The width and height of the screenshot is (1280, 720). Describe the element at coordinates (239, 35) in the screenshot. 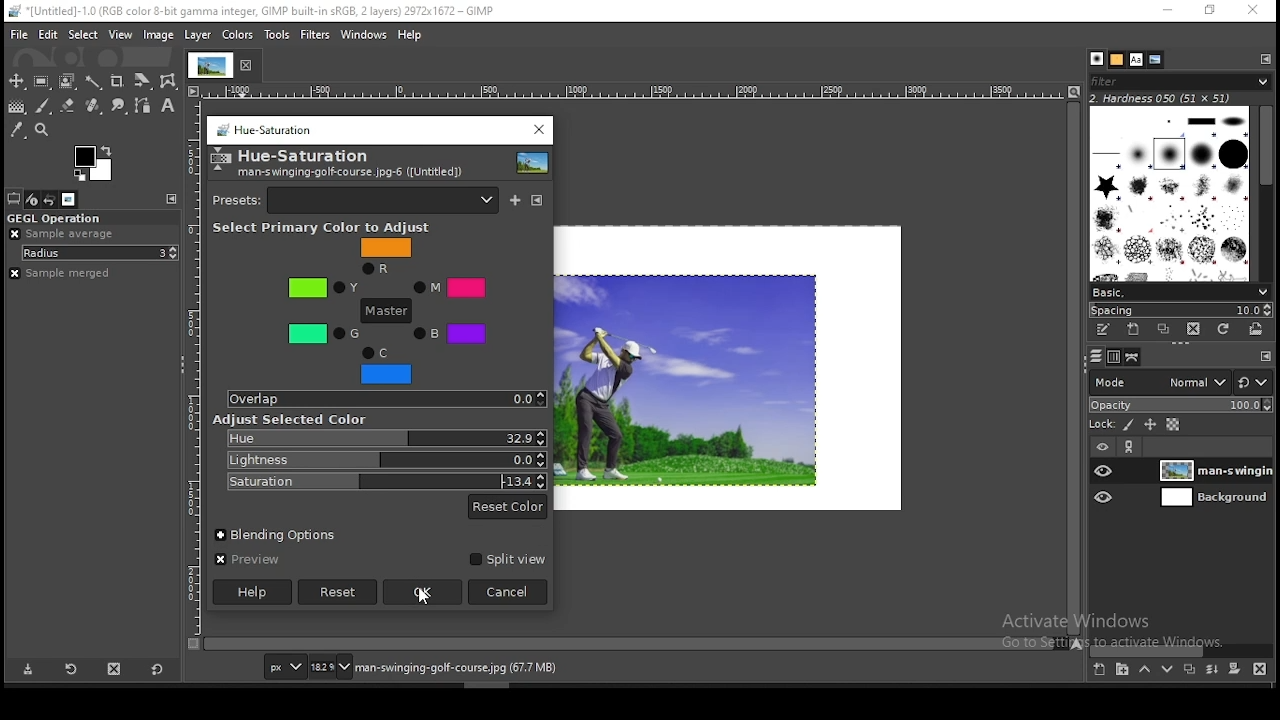

I see `colors` at that location.